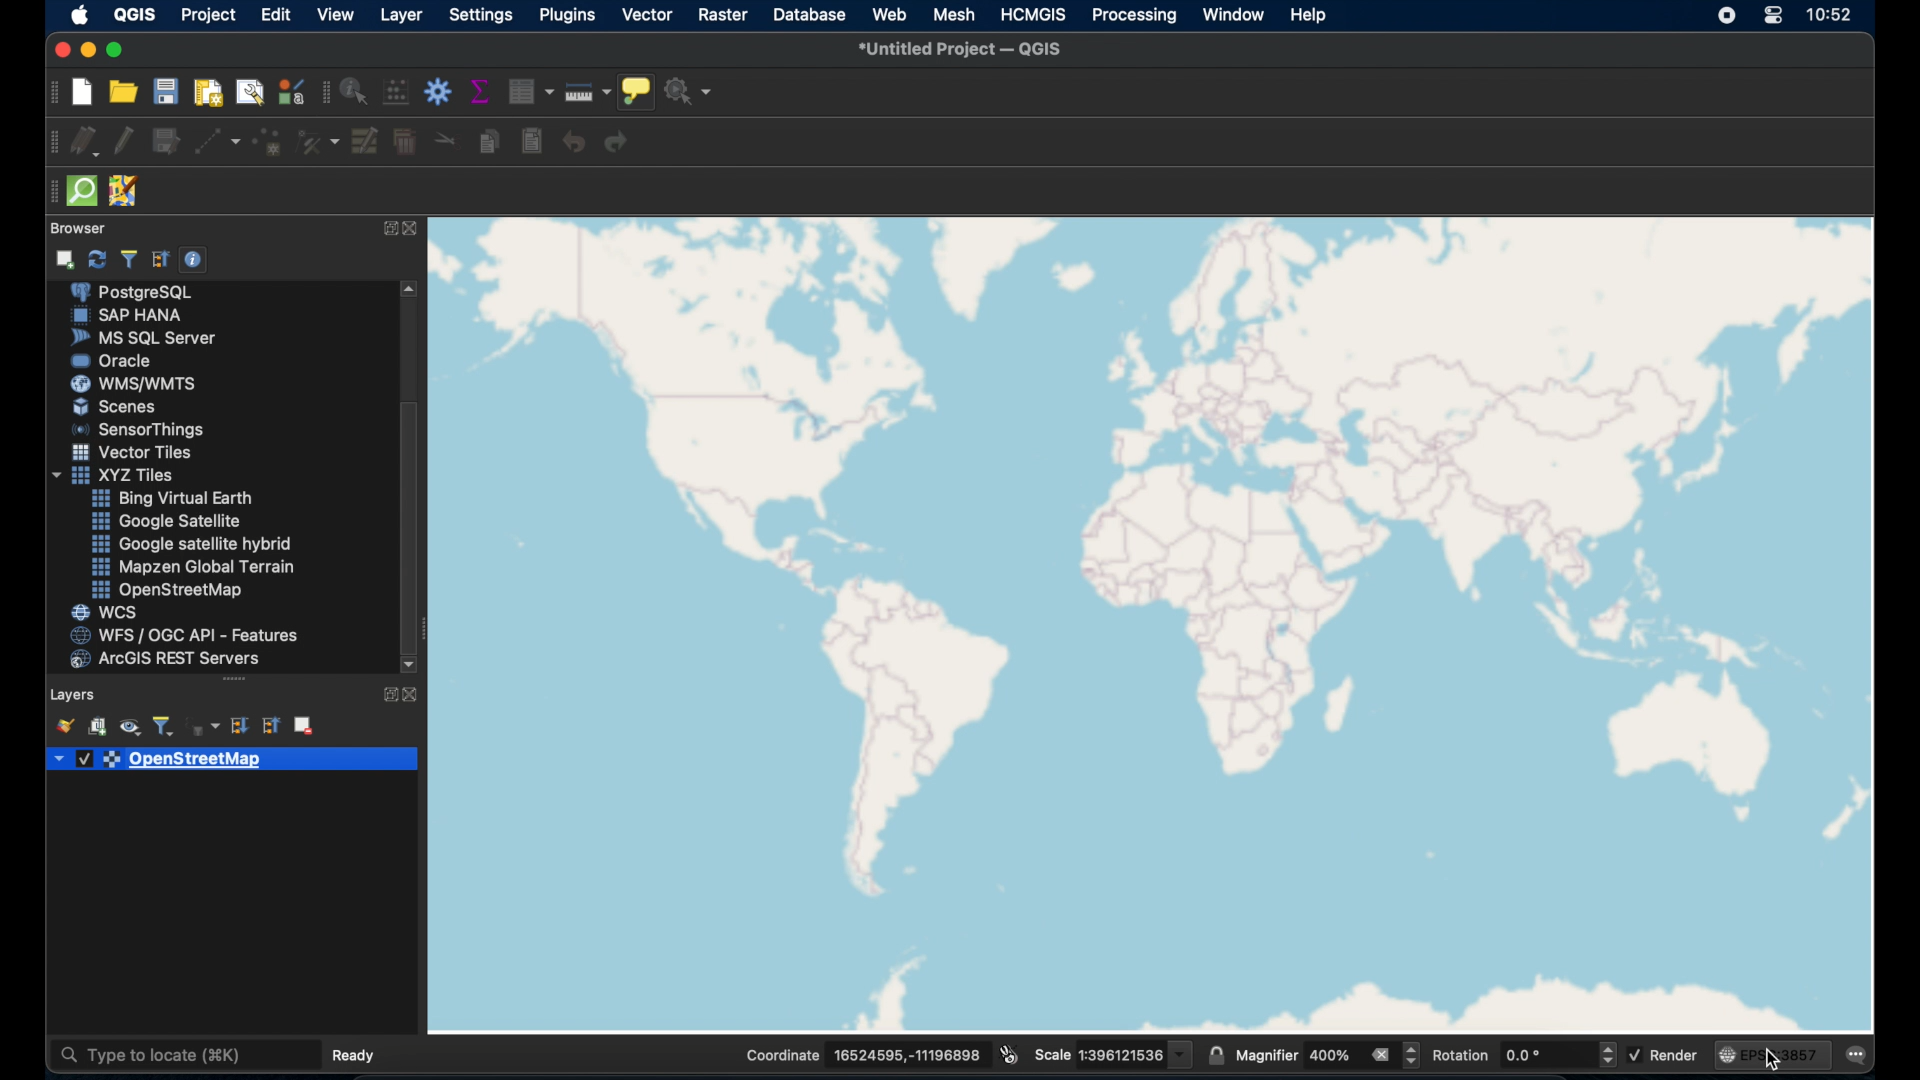  Describe the element at coordinates (152, 292) in the screenshot. I see `postgre sql` at that location.